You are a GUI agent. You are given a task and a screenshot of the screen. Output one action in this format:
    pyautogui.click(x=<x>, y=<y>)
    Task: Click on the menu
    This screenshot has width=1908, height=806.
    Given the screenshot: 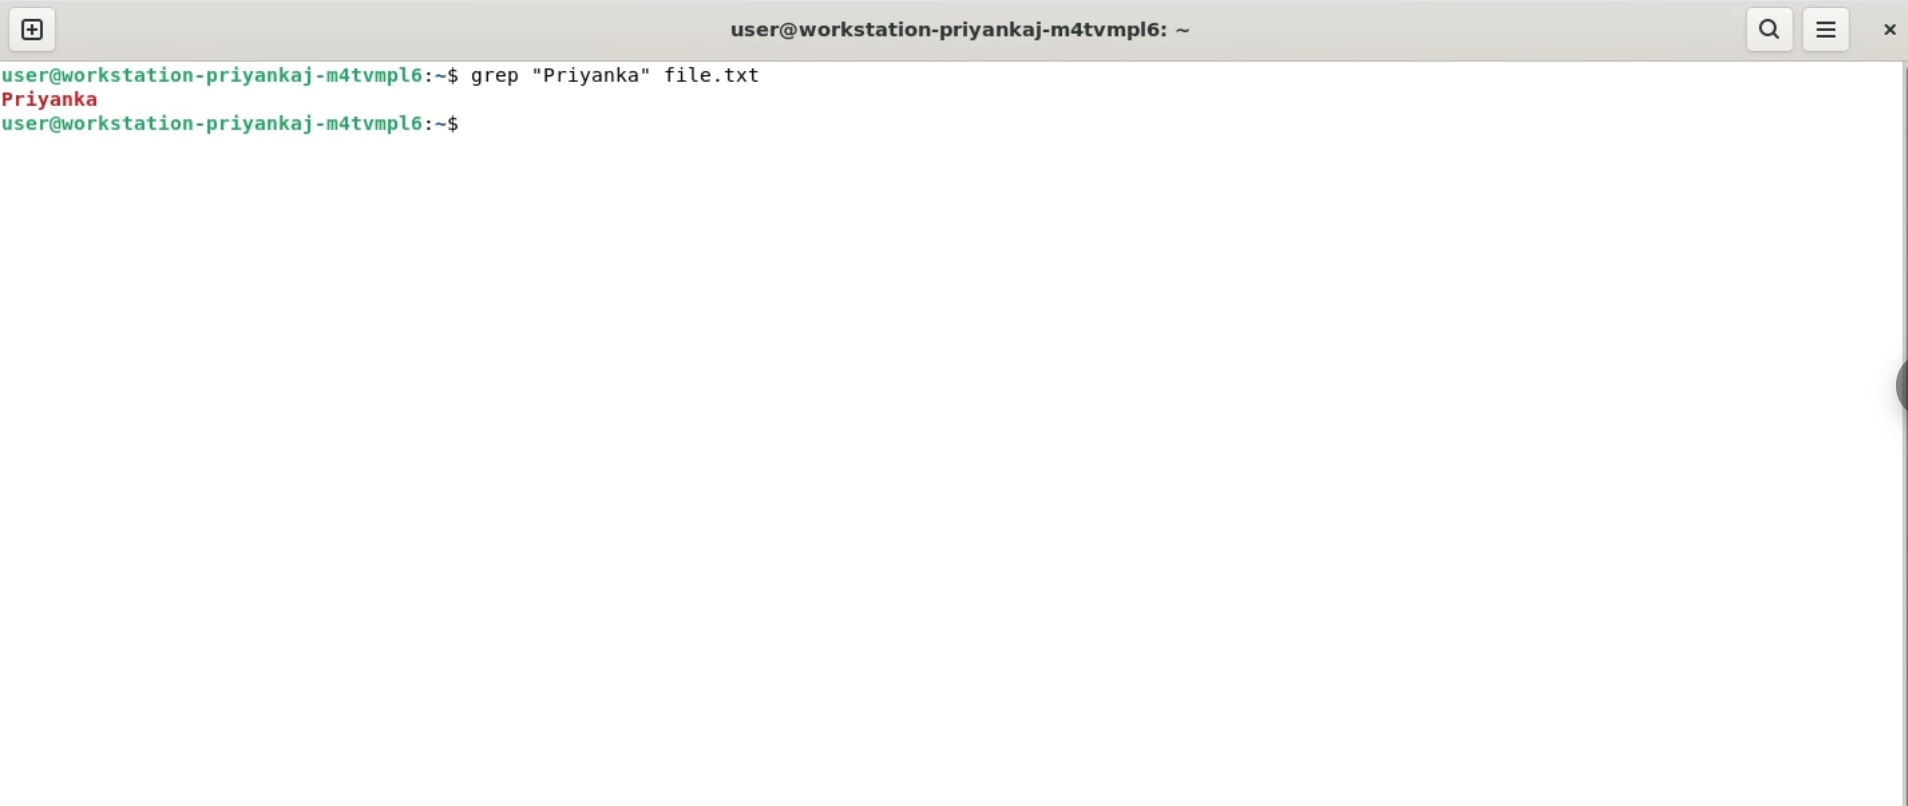 What is the action you would take?
    pyautogui.click(x=1828, y=30)
    